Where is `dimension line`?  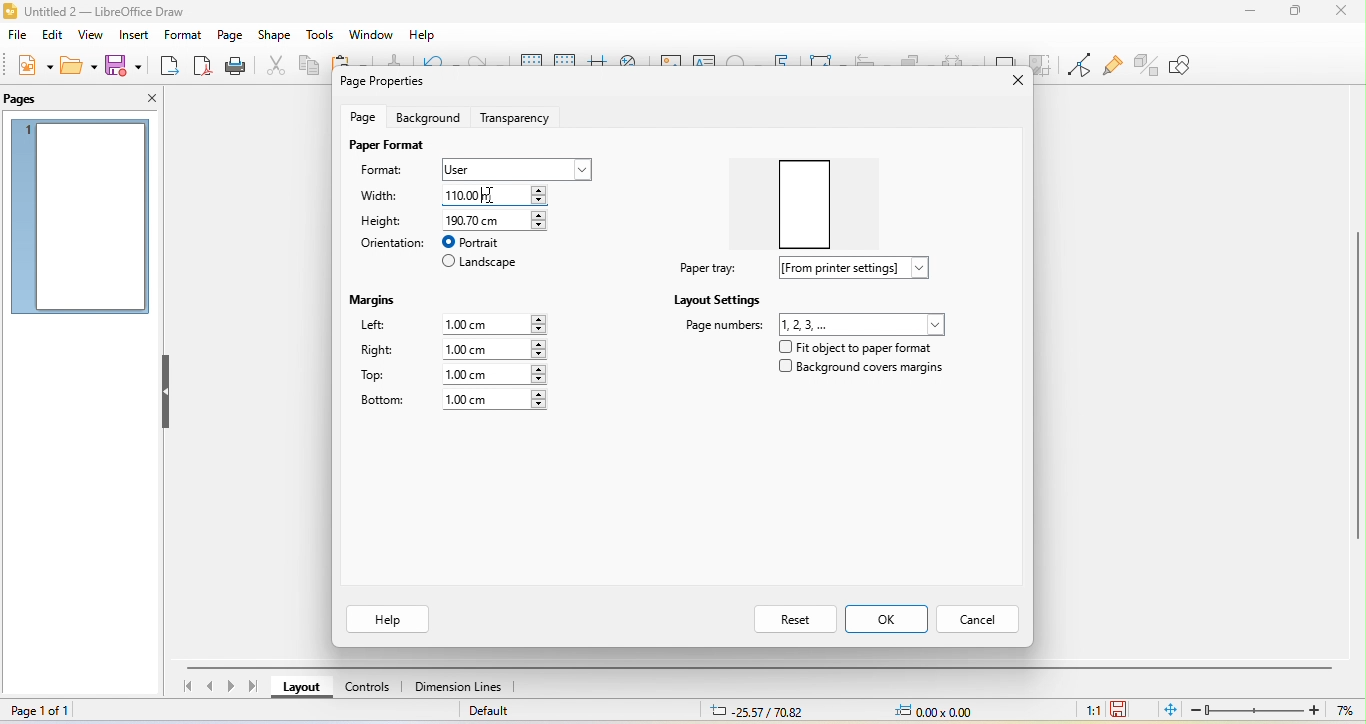 dimension line is located at coordinates (459, 688).